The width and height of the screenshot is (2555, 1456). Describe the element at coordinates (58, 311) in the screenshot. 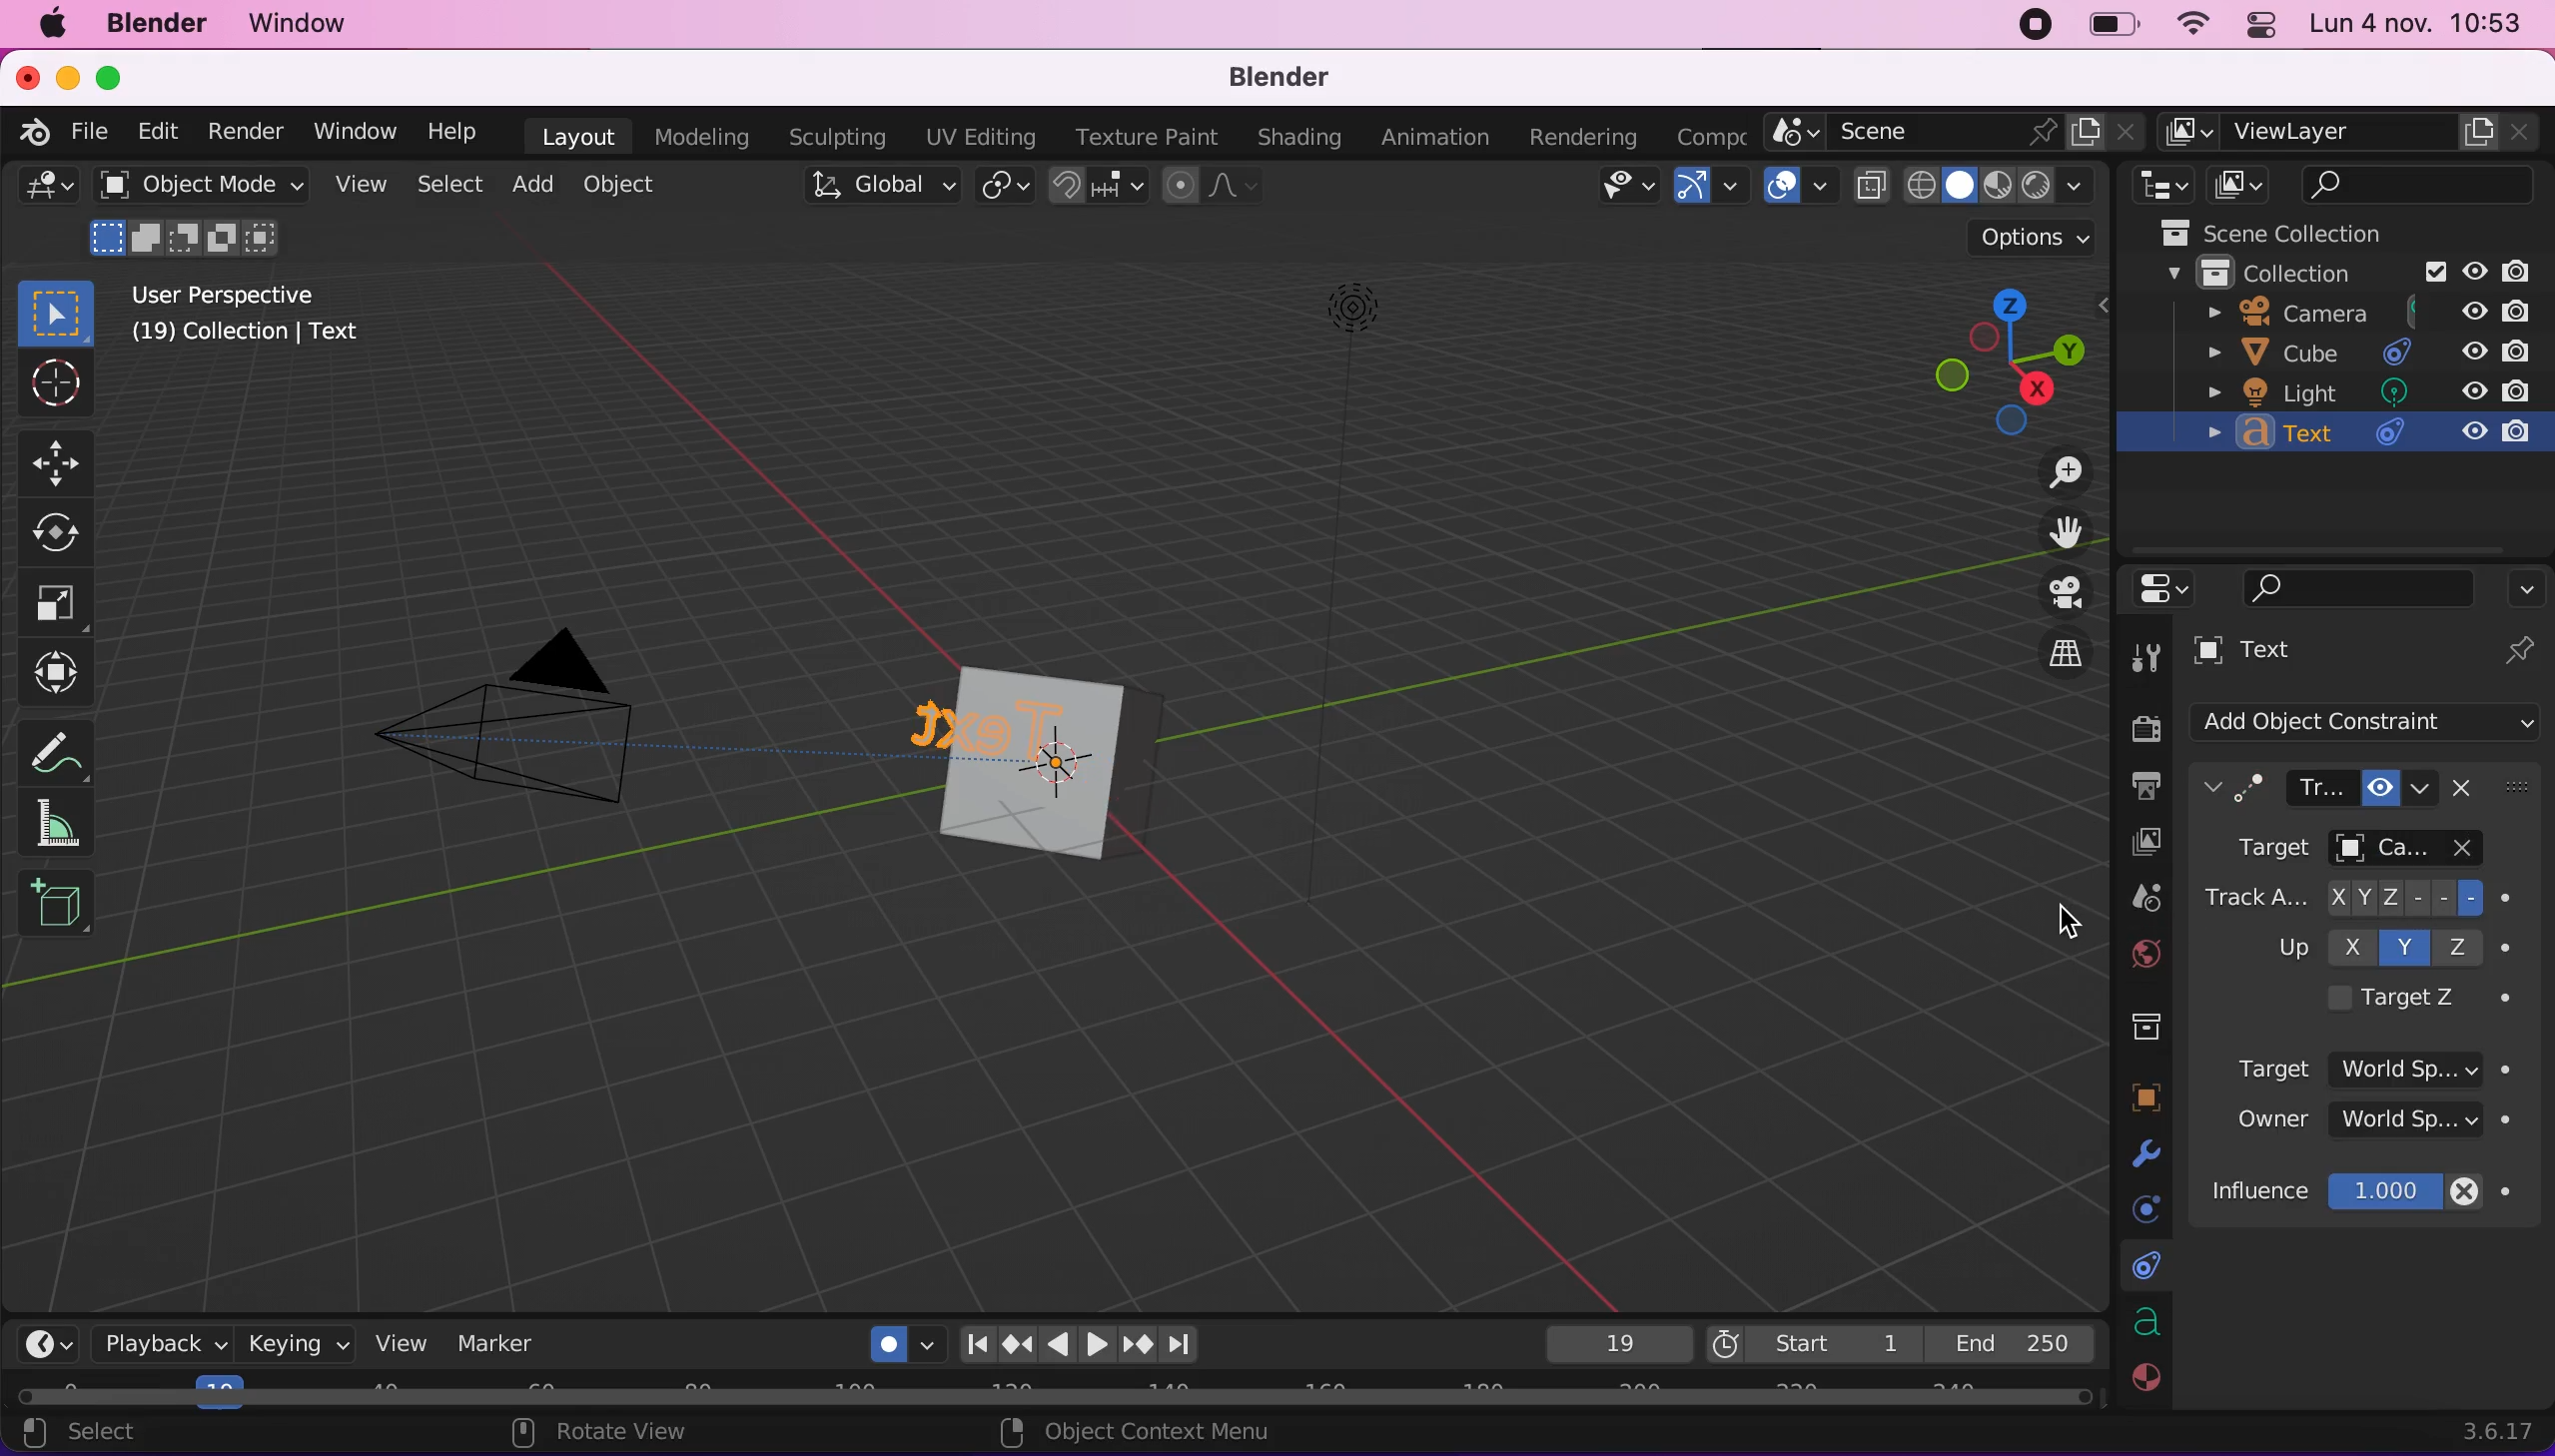

I see `select box` at that location.